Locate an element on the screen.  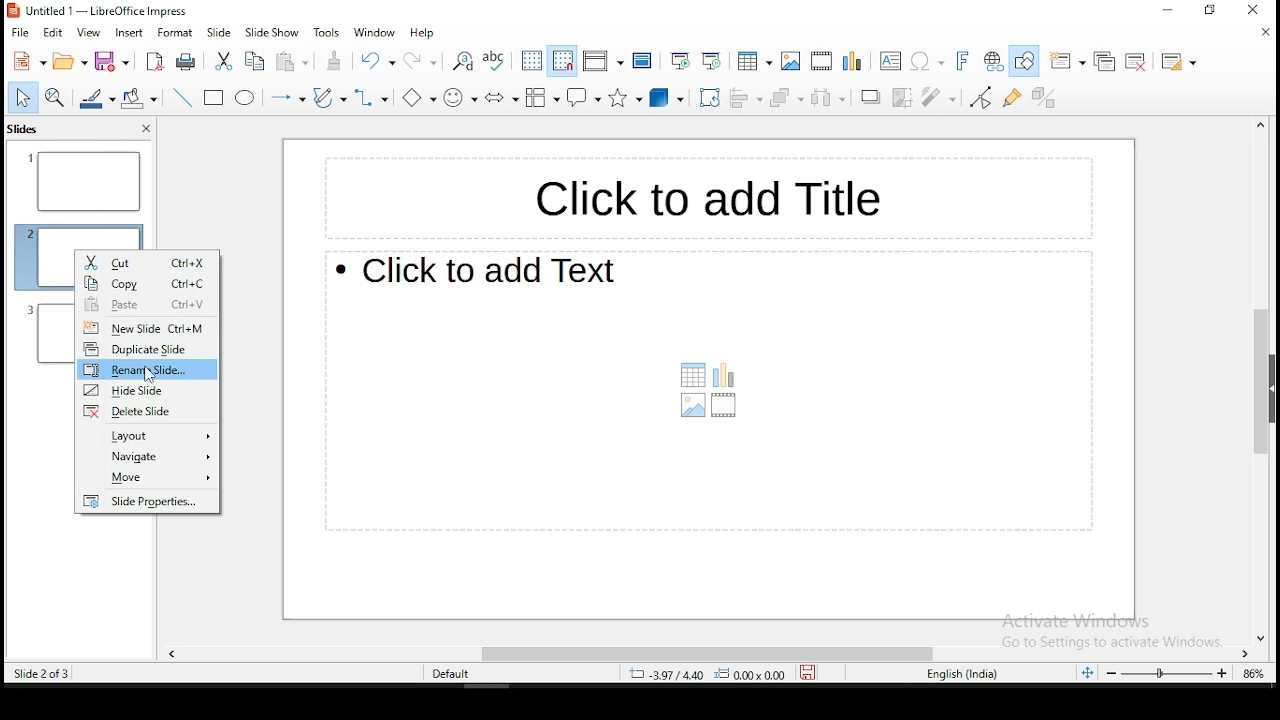
display views is located at coordinates (602, 59).